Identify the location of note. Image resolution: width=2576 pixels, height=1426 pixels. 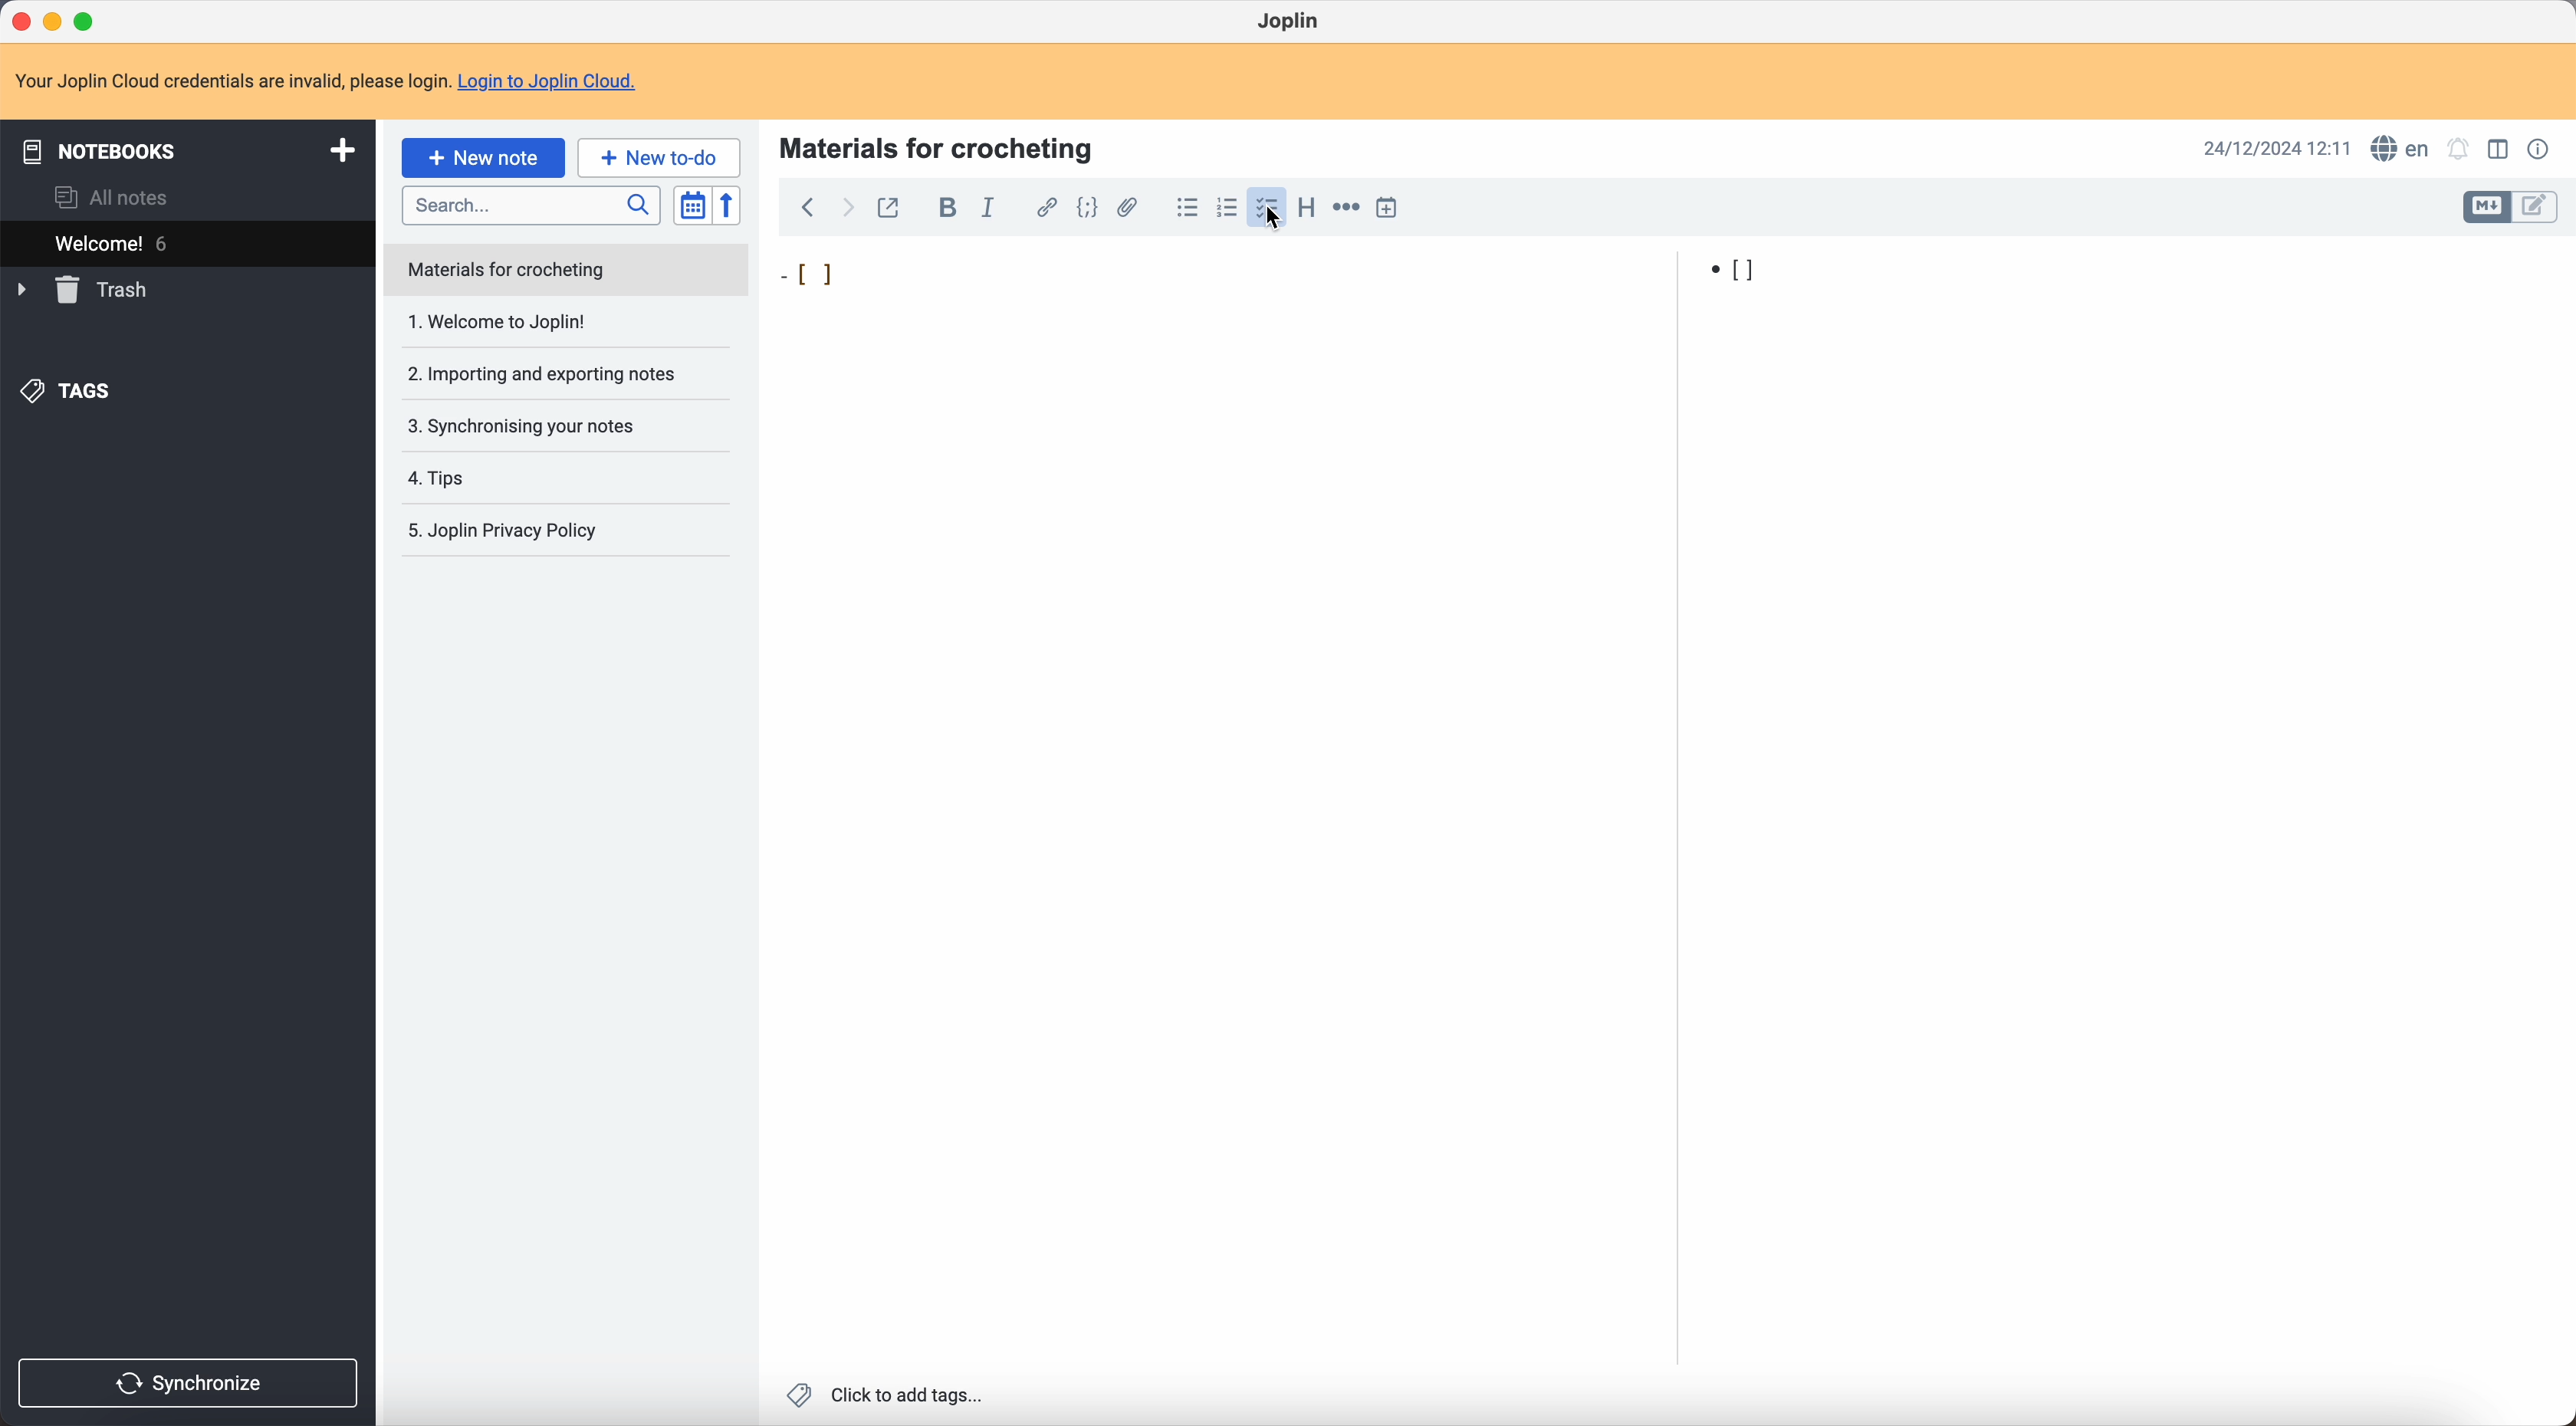
(567, 270).